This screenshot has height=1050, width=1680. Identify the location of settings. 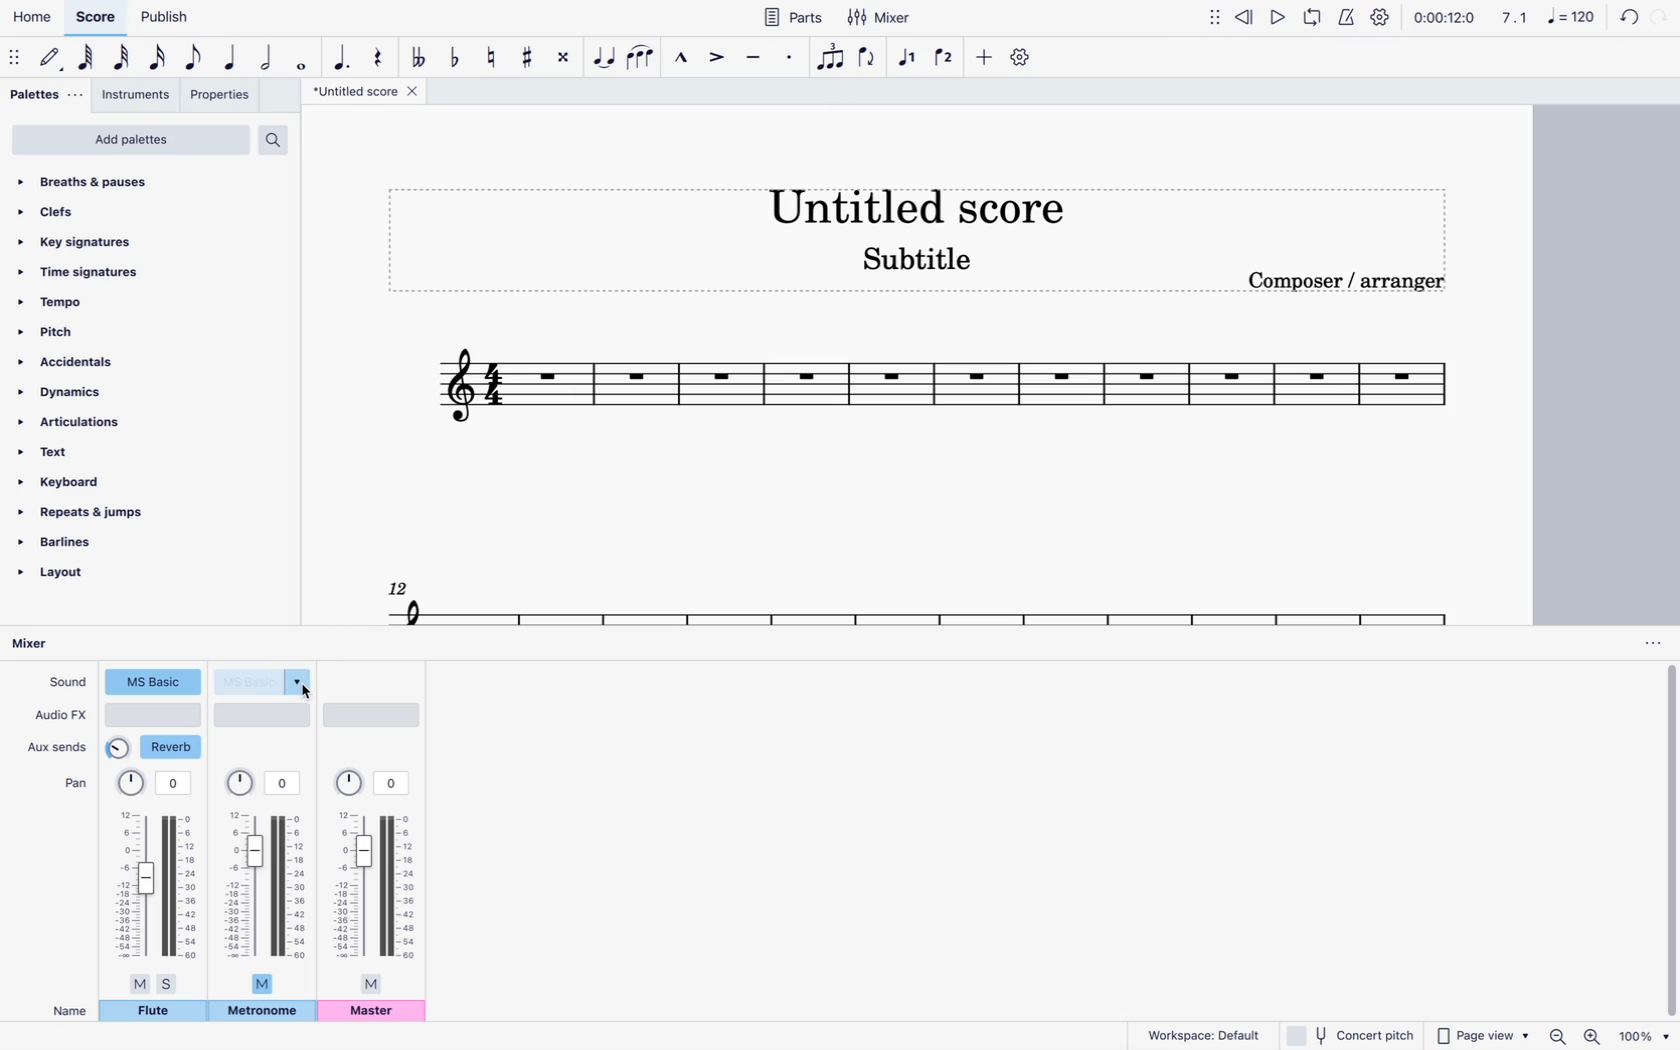
(1022, 58).